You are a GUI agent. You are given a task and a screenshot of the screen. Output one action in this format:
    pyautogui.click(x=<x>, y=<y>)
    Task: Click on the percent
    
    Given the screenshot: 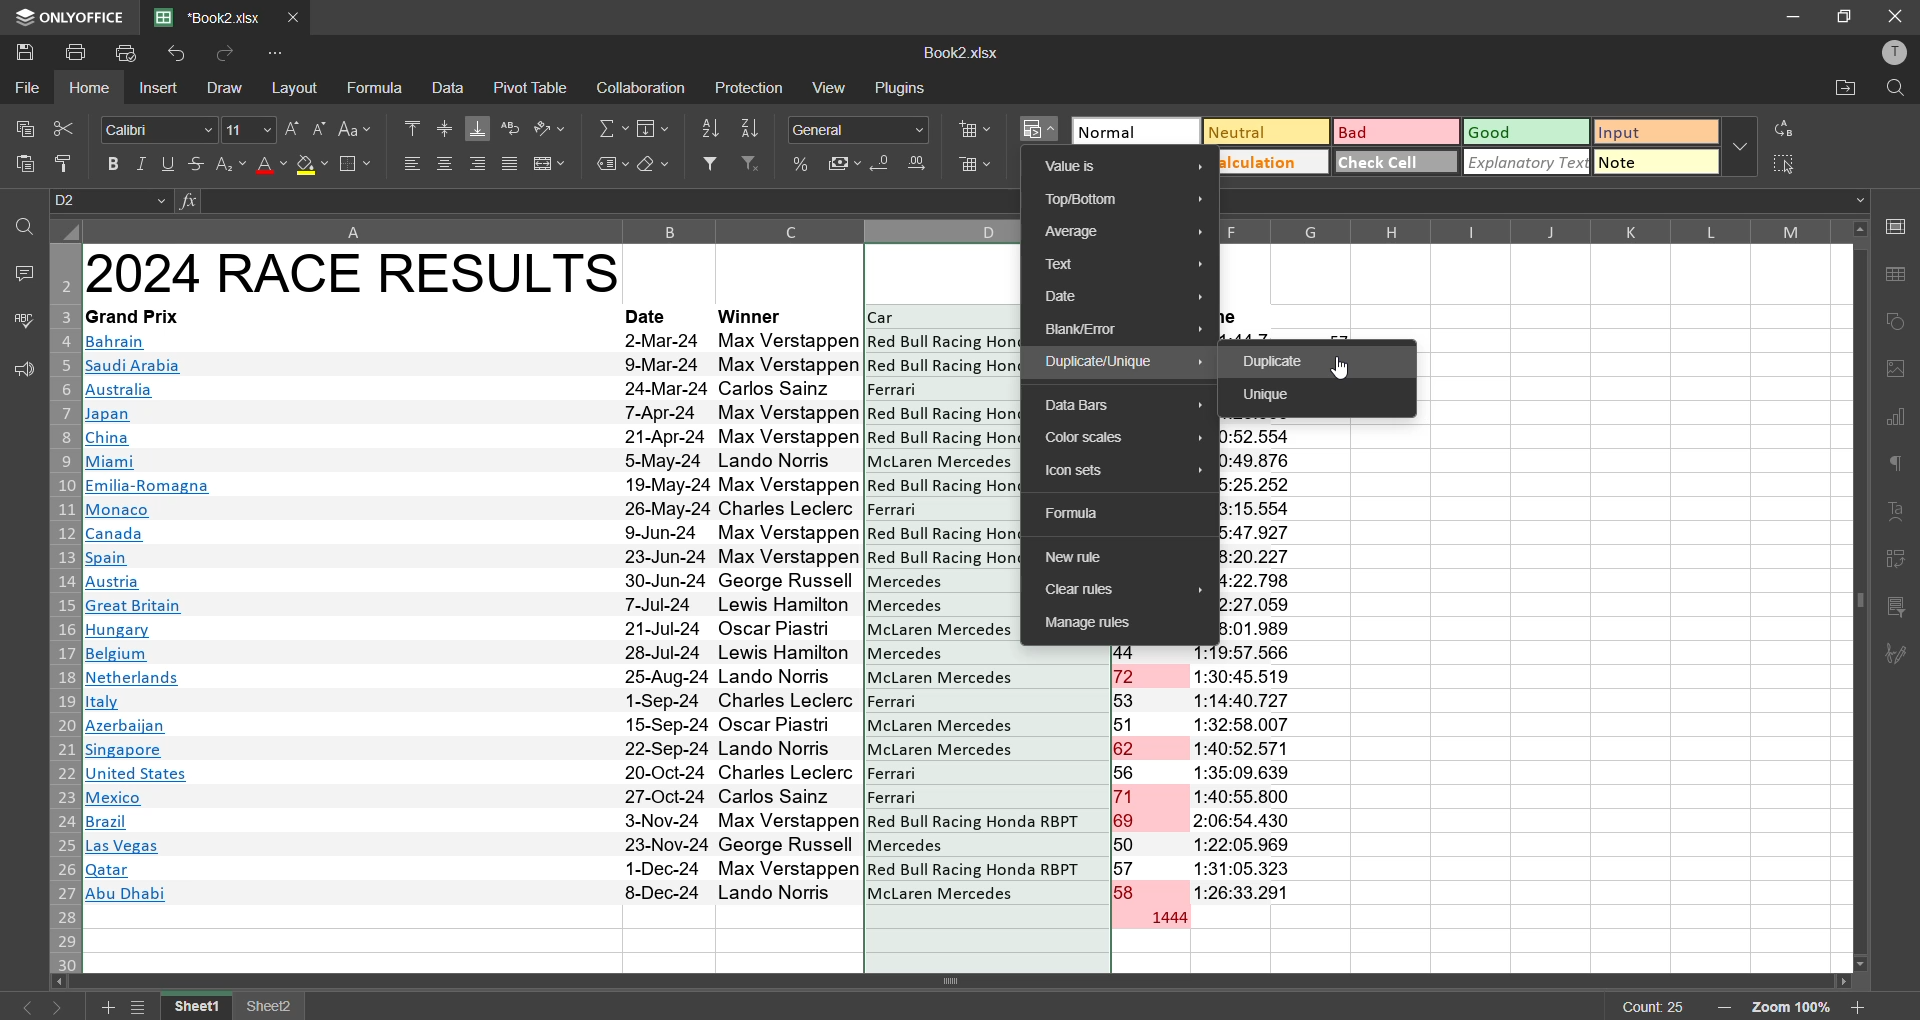 What is the action you would take?
    pyautogui.click(x=802, y=165)
    